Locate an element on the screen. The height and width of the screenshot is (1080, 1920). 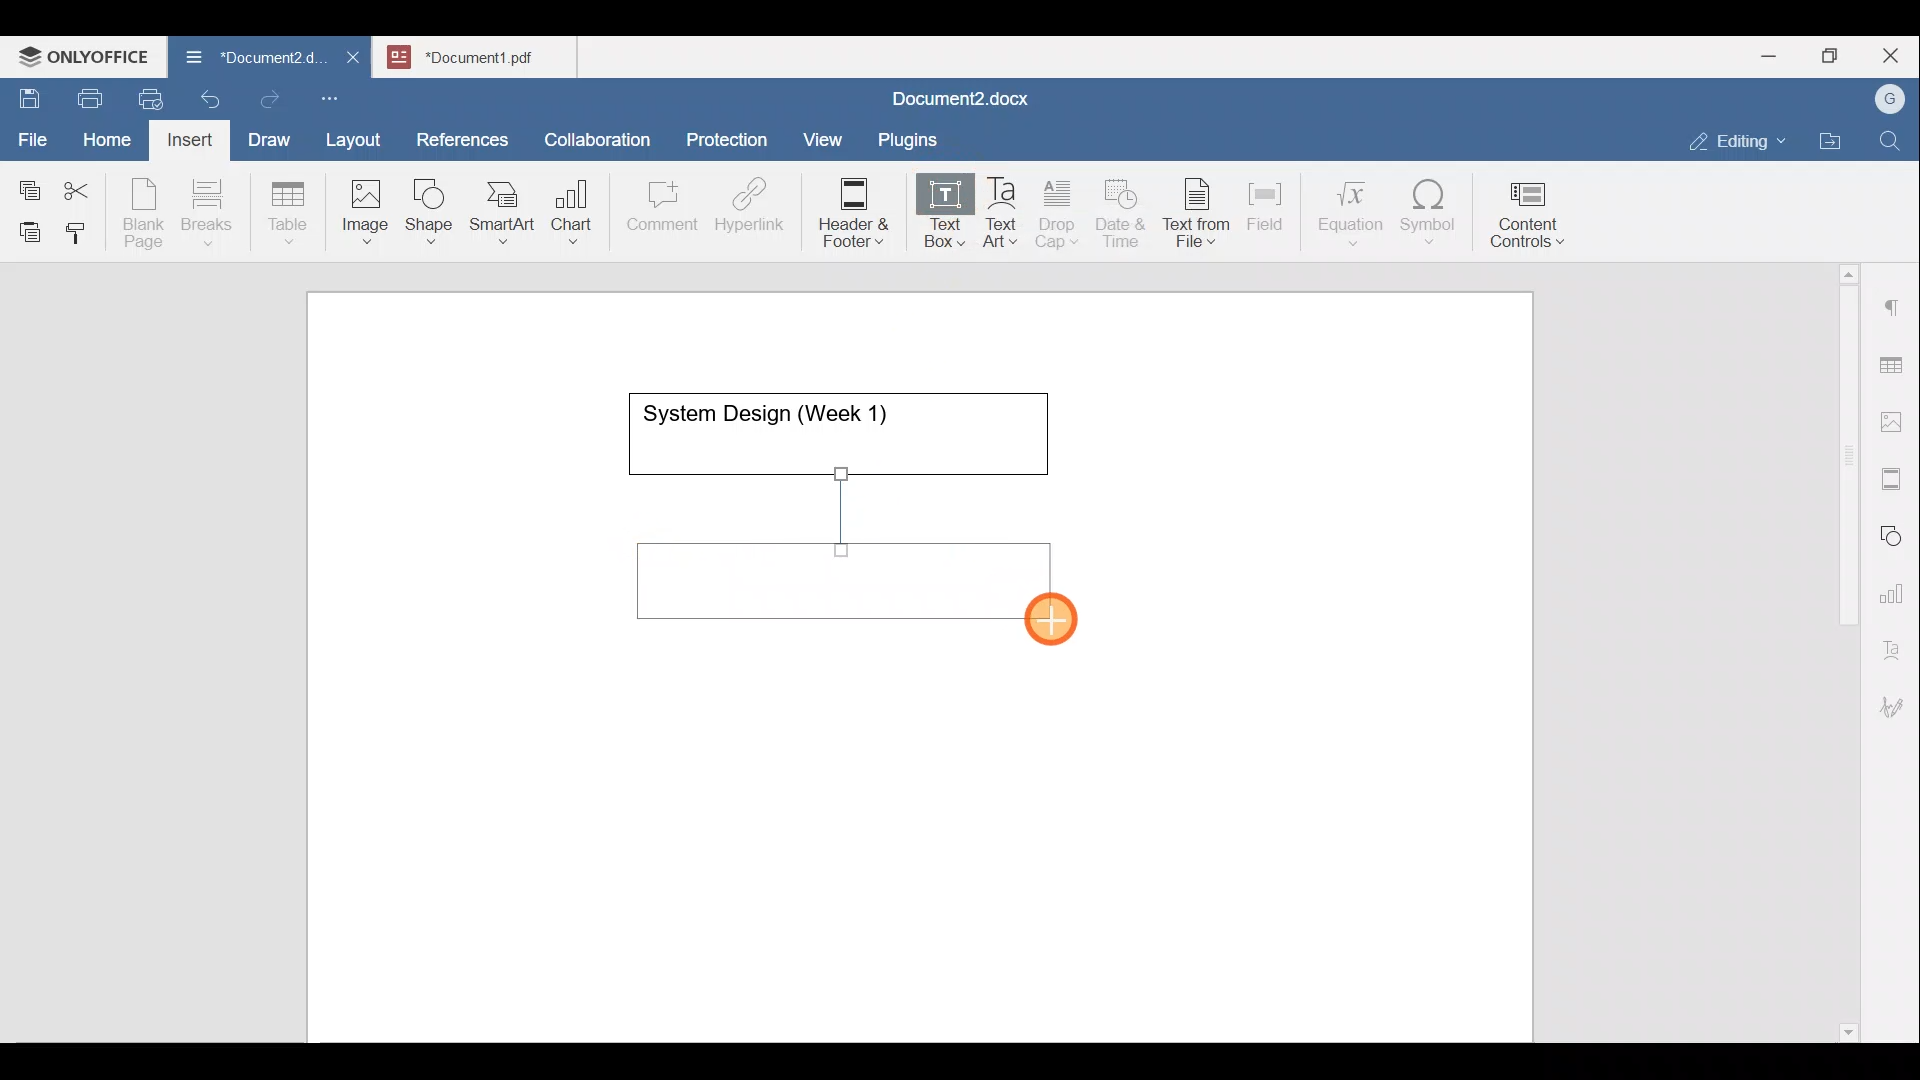
Copy style is located at coordinates (83, 228).